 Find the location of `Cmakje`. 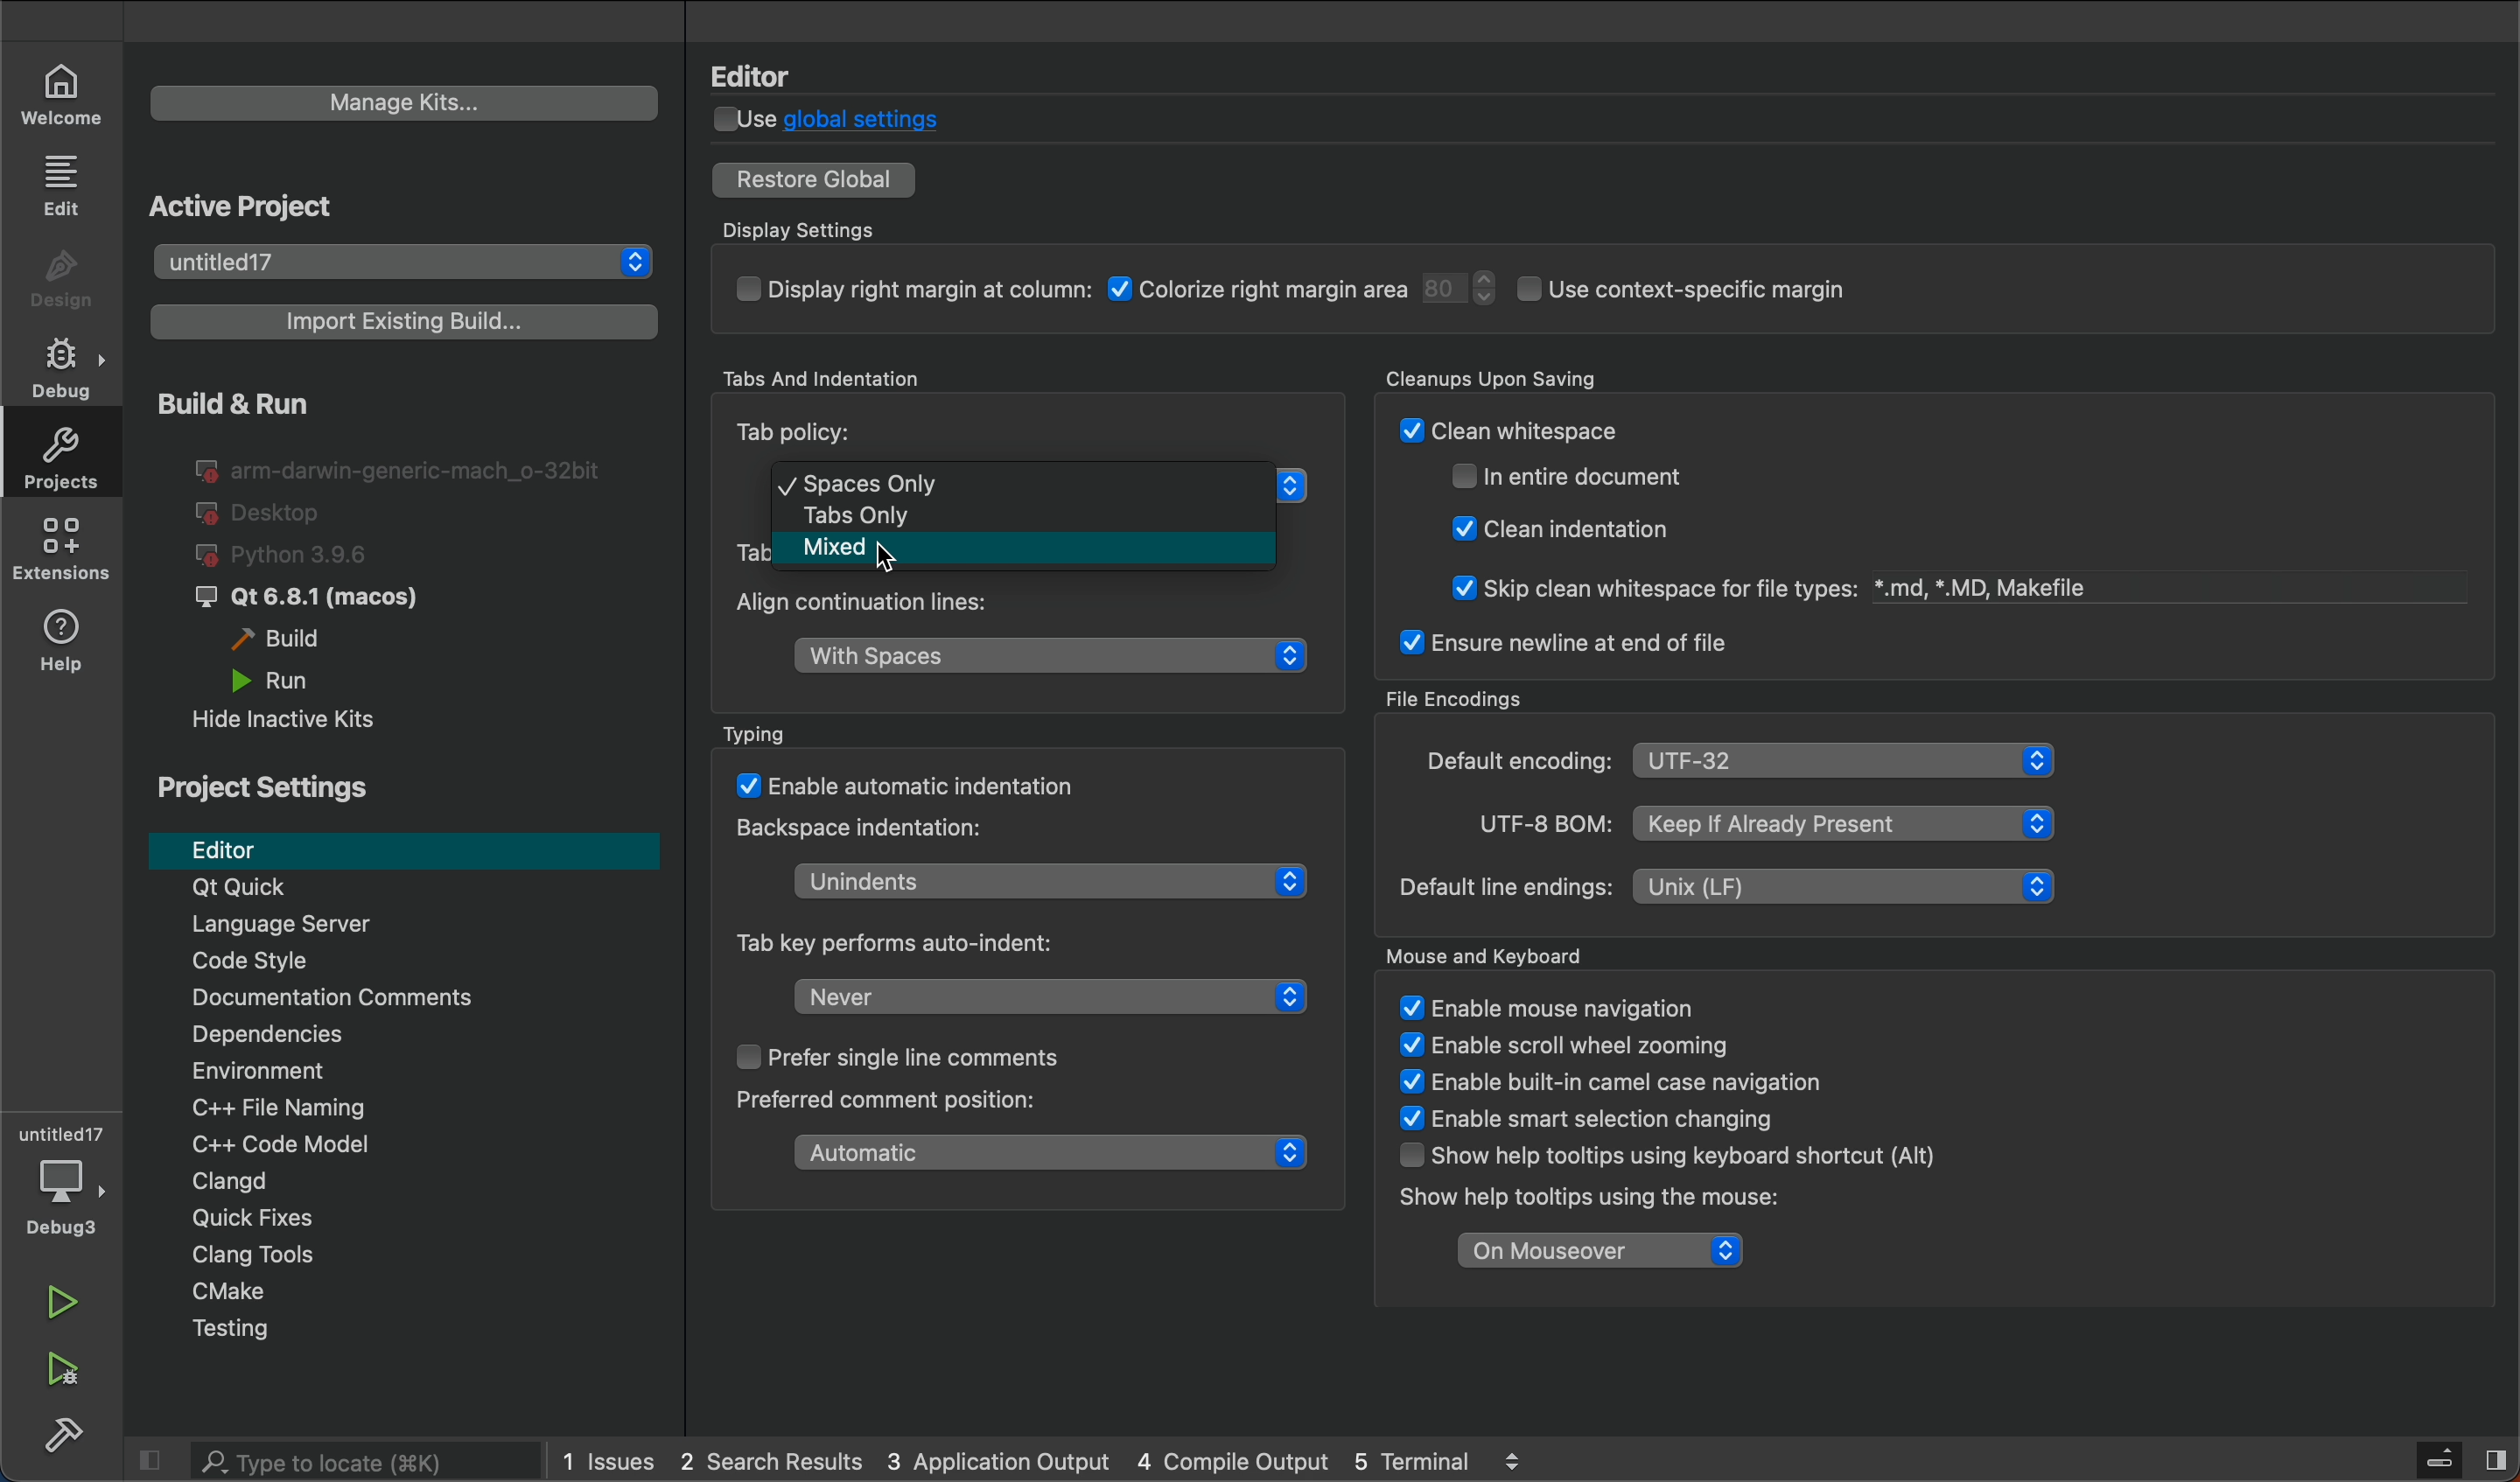

Cmakje is located at coordinates (419, 1296).